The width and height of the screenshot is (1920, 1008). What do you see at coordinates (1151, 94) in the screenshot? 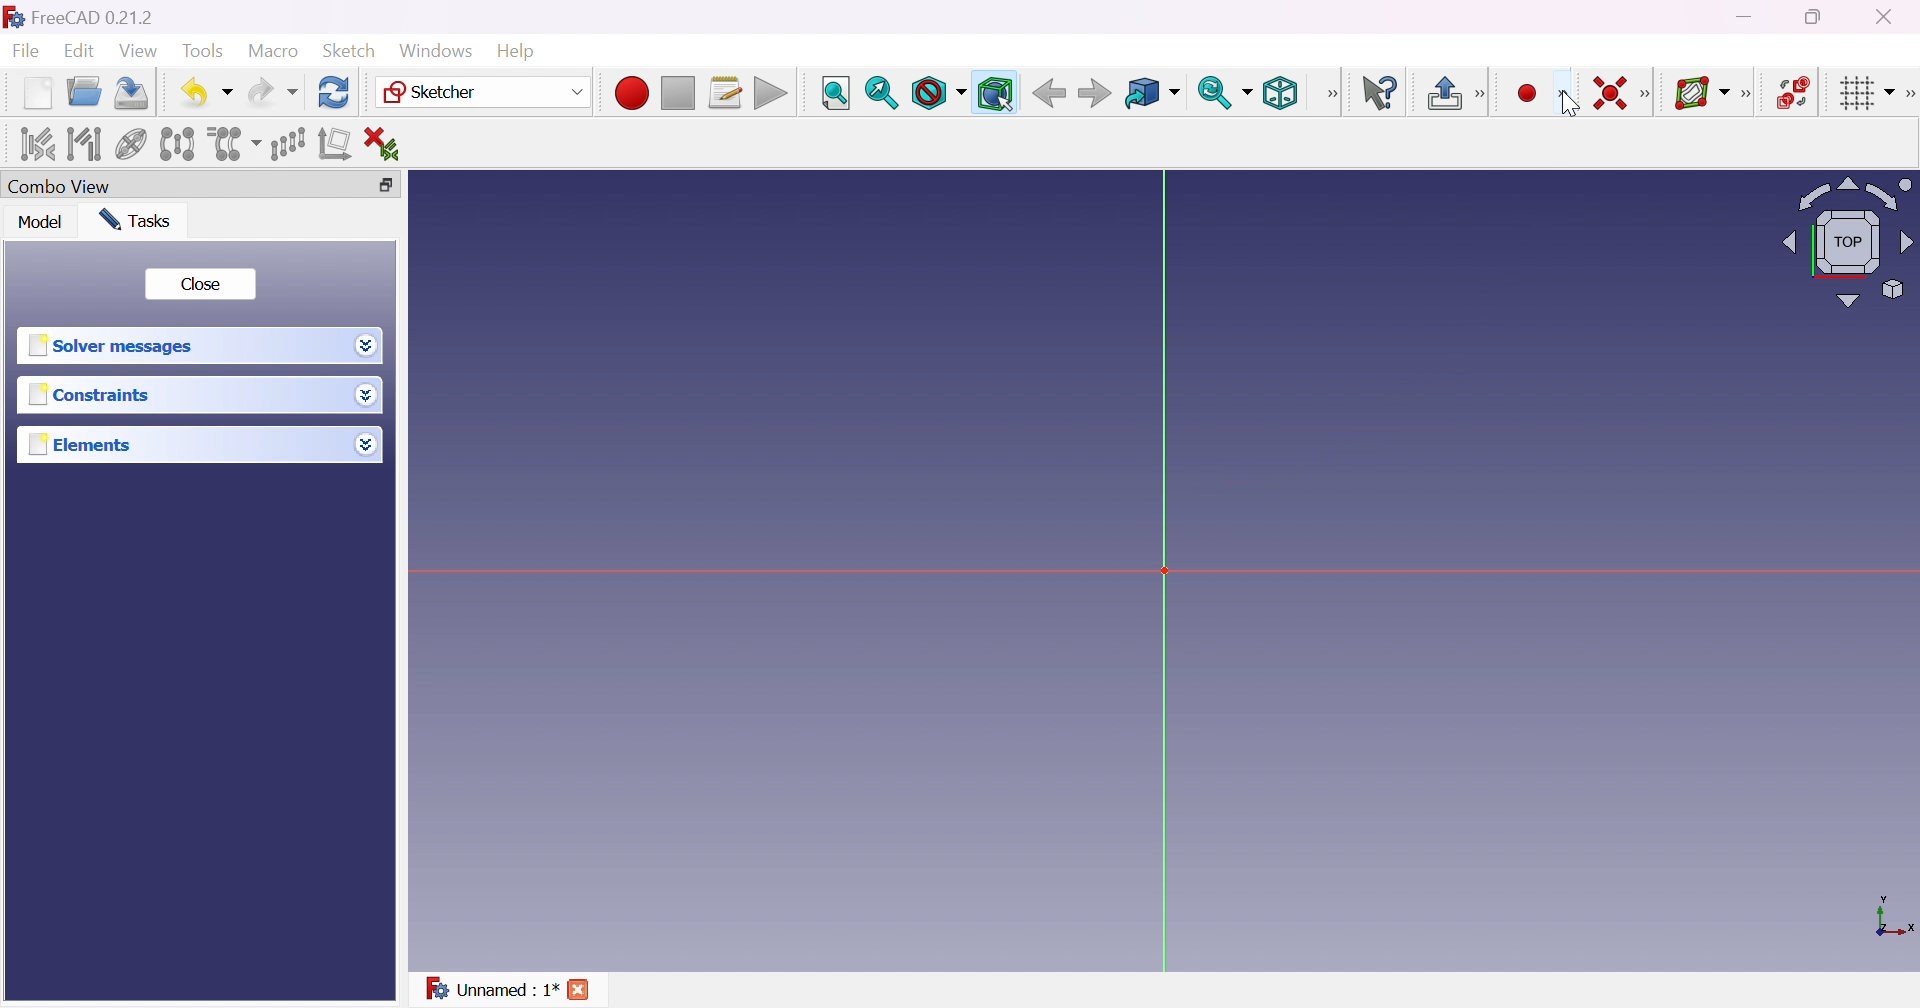
I see `Go to linked object` at bounding box center [1151, 94].